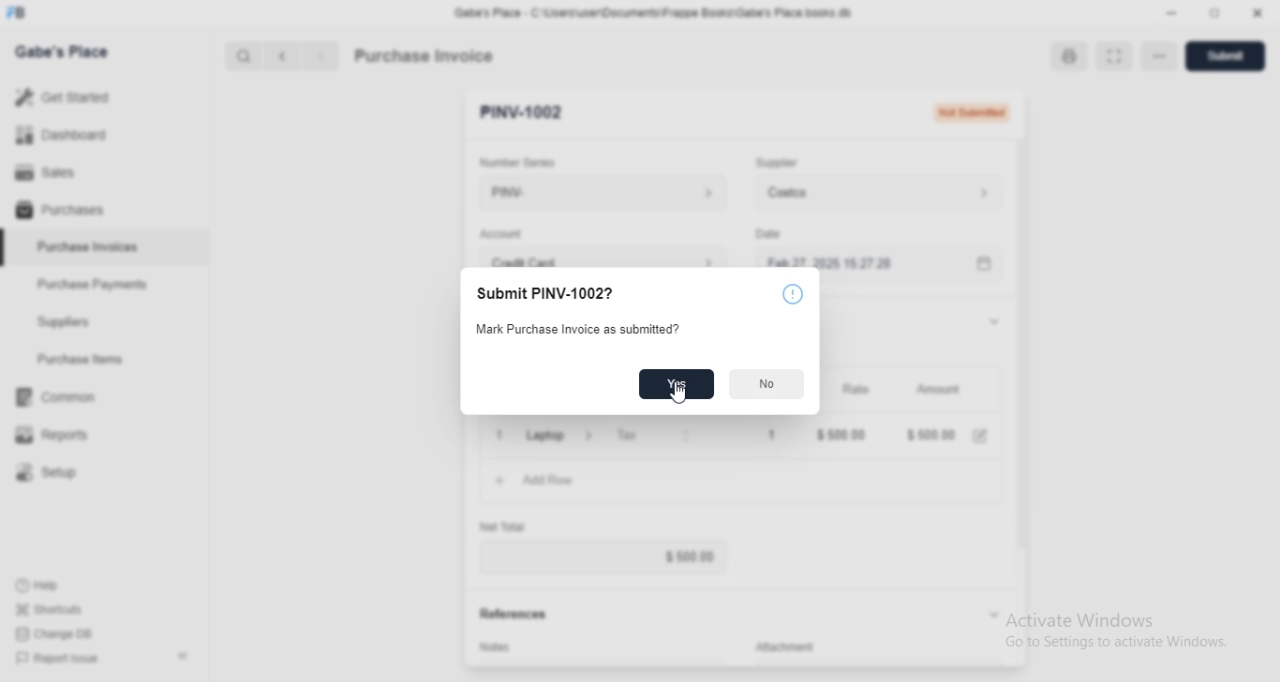  What do you see at coordinates (243, 56) in the screenshot?
I see `Search` at bounding box center [243, 56].